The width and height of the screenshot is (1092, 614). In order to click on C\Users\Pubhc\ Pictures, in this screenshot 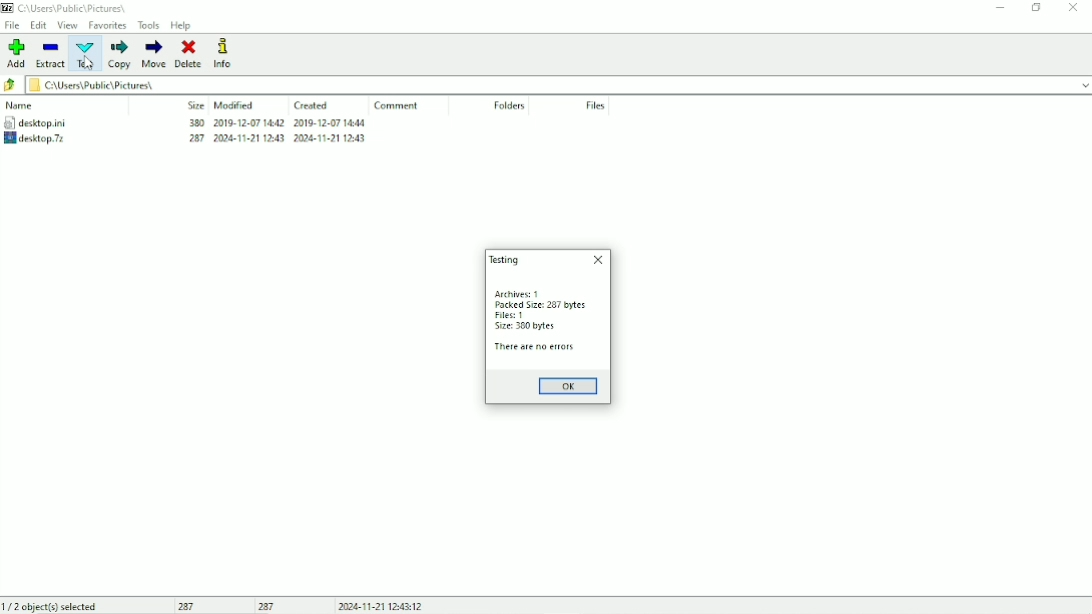, I will do `click(75, 8)`.